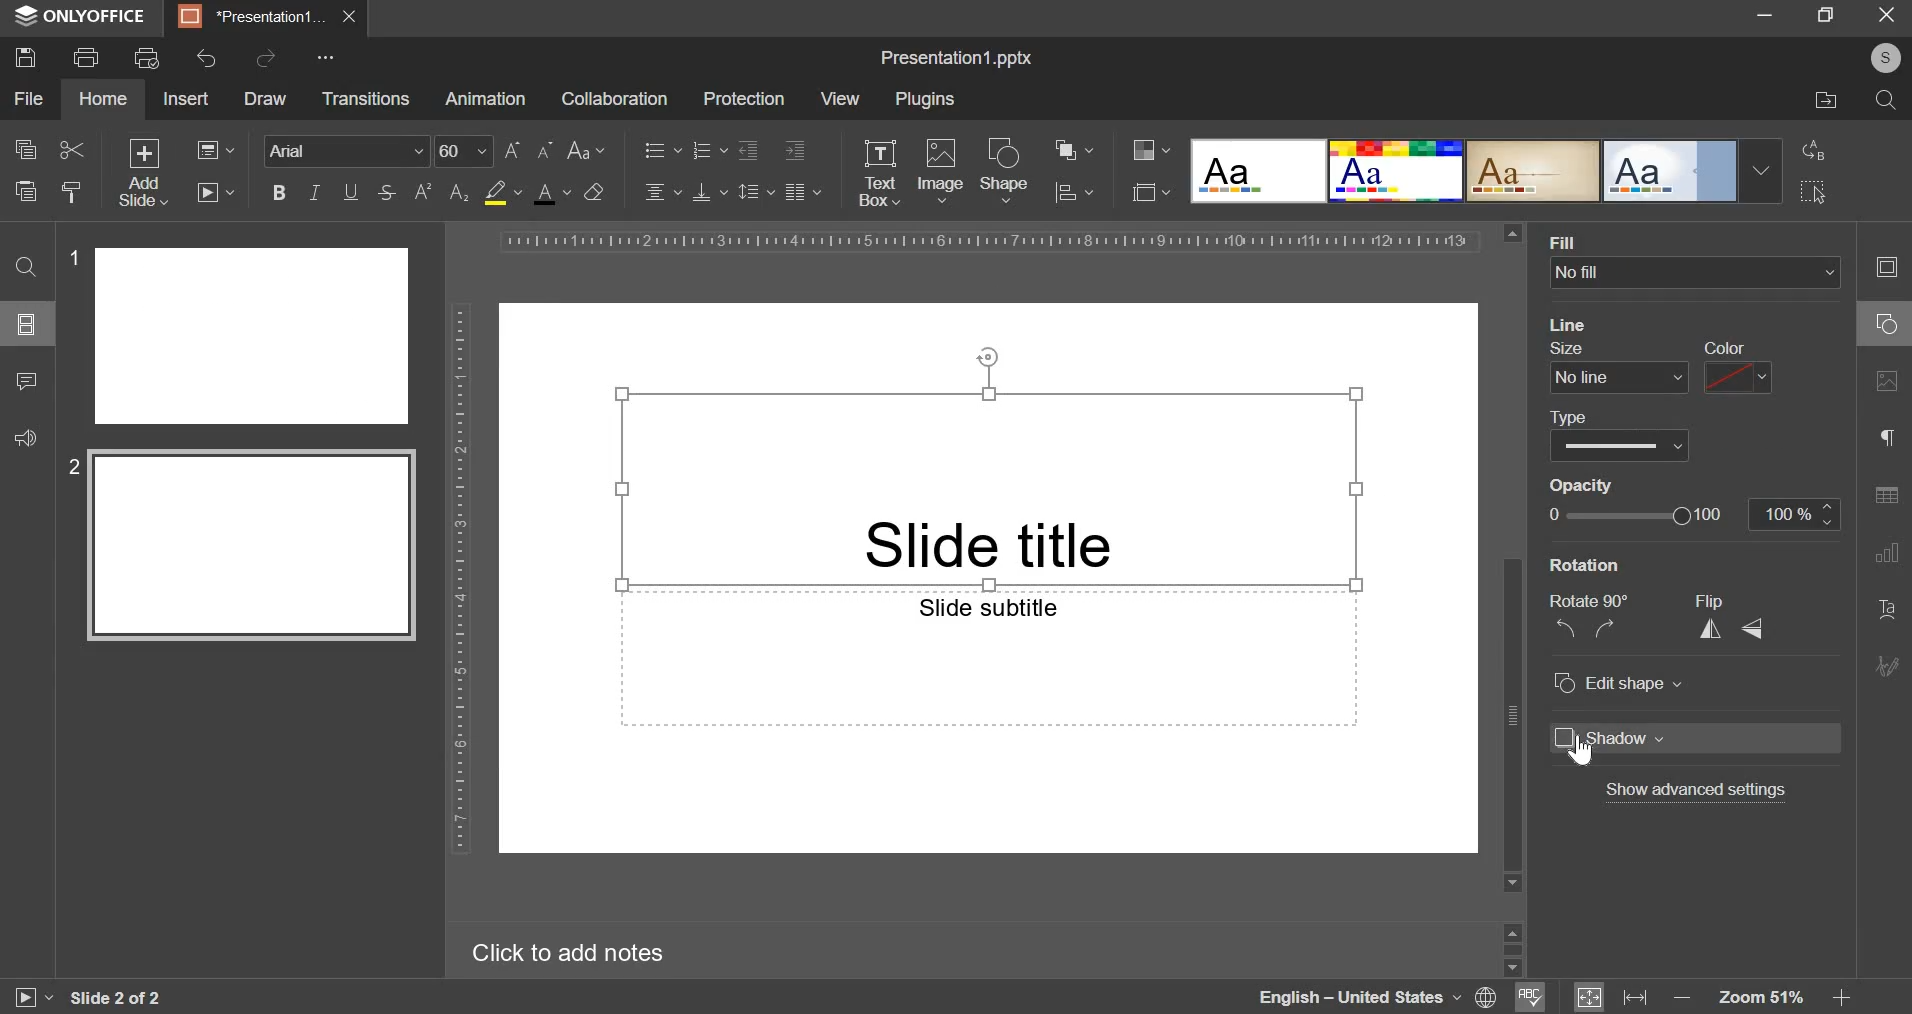 Image resolution: width=1912 pixels, height=1014 pixels. I want to click on comment, so click(25, 378).